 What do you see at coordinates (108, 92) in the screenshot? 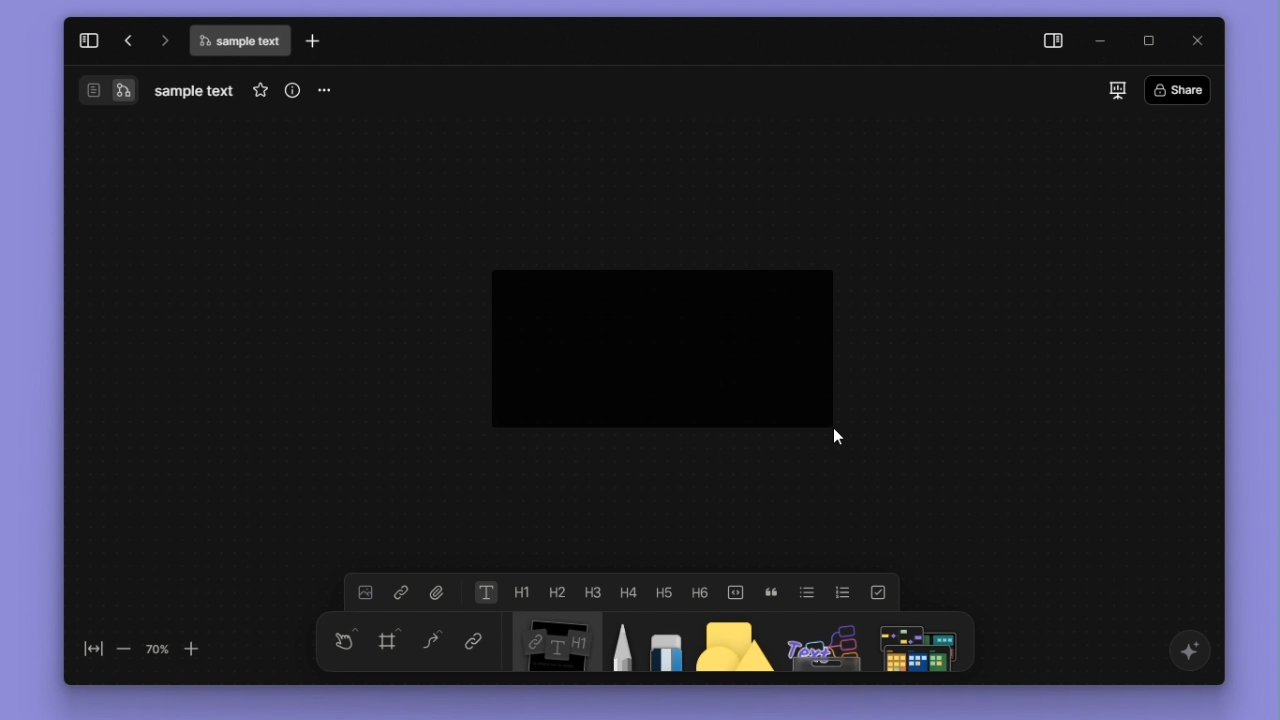
I see `switch between page and edgeless` at bounding box center [108, 92].